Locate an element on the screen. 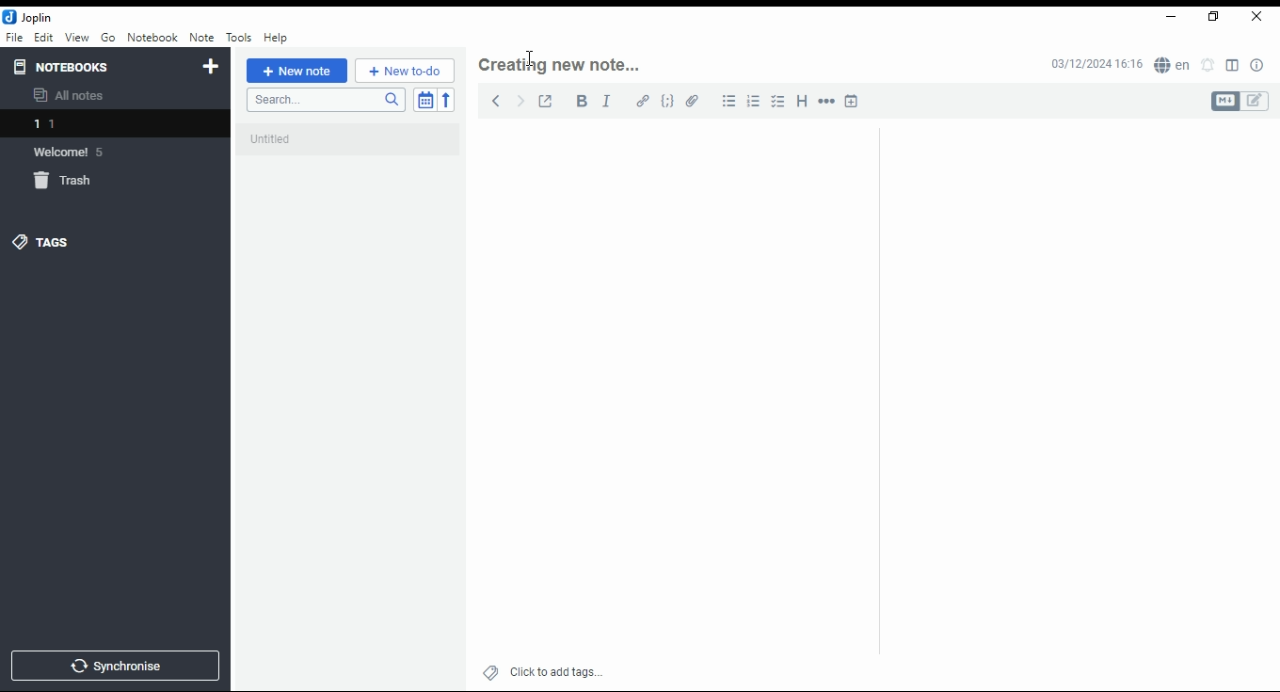 Image resolution: width=1280 pixels, height=692 pixels. note properties is located at coordinates (1258, 66).